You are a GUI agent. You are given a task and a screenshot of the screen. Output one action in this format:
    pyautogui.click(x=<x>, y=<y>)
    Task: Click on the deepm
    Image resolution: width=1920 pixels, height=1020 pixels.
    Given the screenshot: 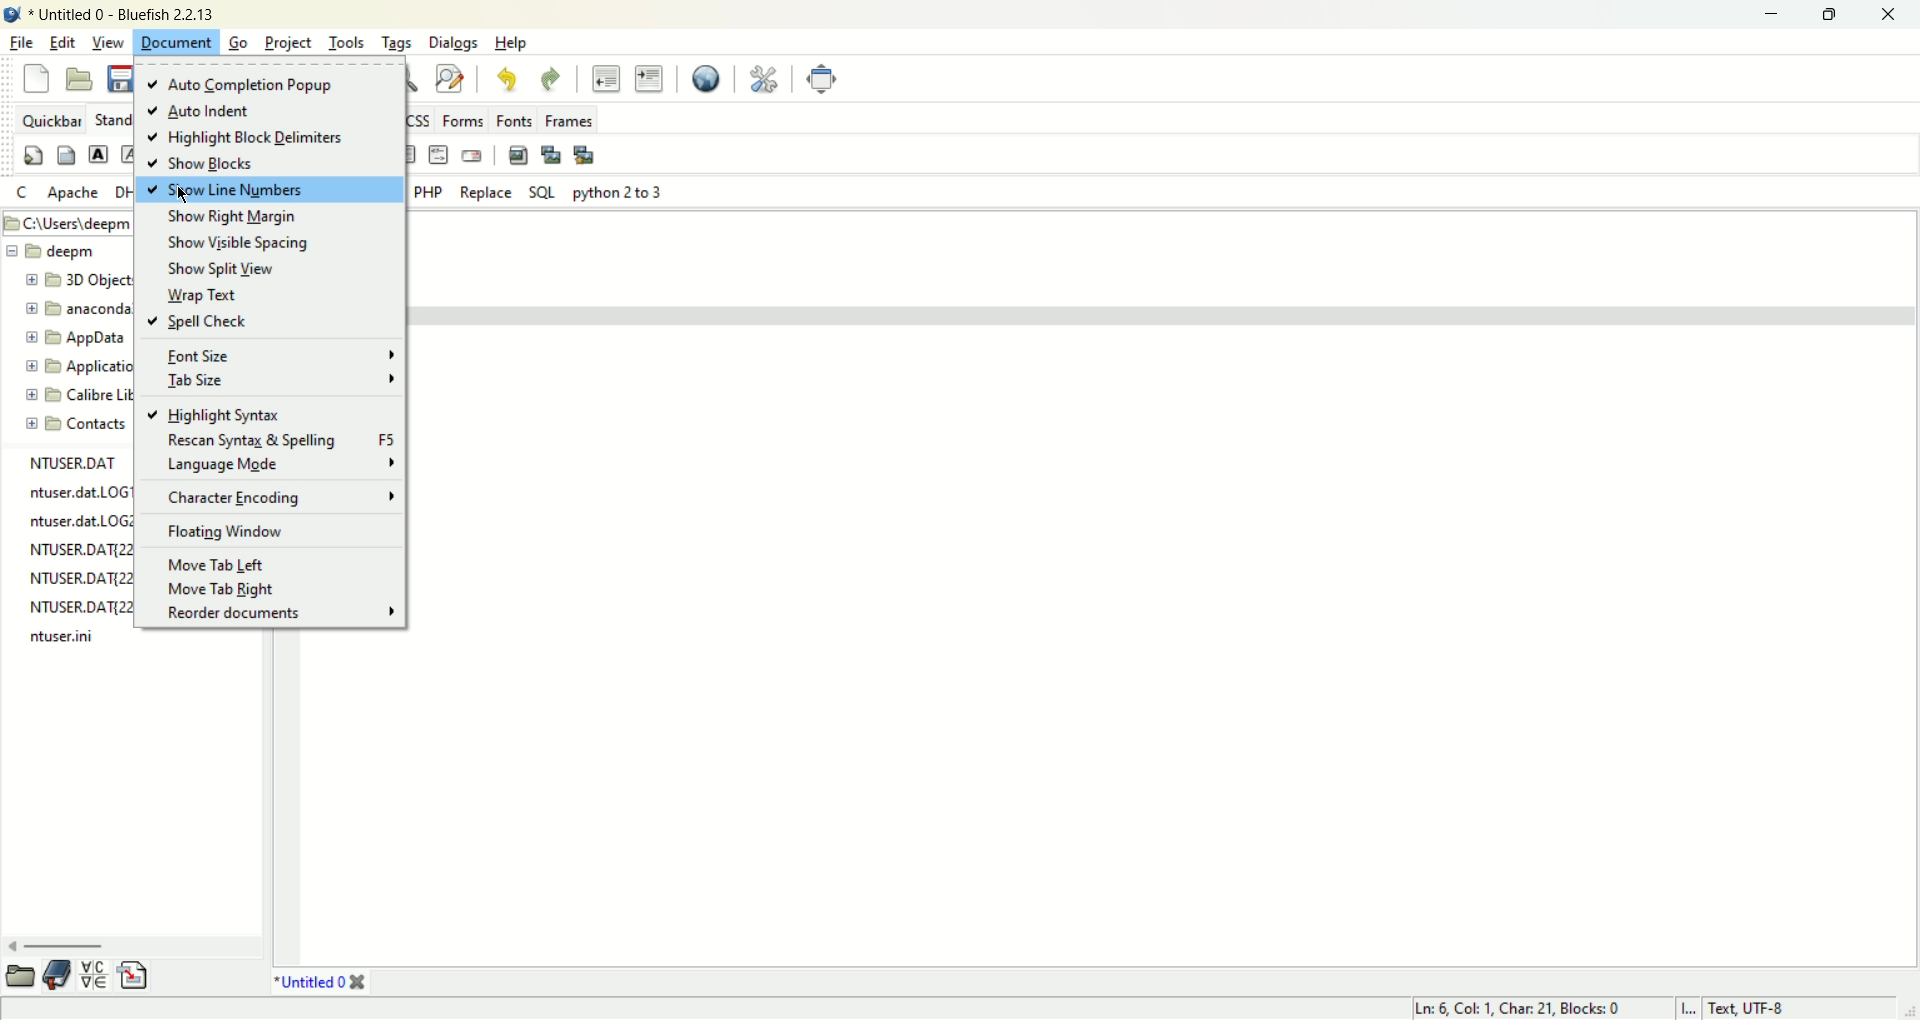 What is the action you would take?
    pyautogui.click(x=54, y=250)
    